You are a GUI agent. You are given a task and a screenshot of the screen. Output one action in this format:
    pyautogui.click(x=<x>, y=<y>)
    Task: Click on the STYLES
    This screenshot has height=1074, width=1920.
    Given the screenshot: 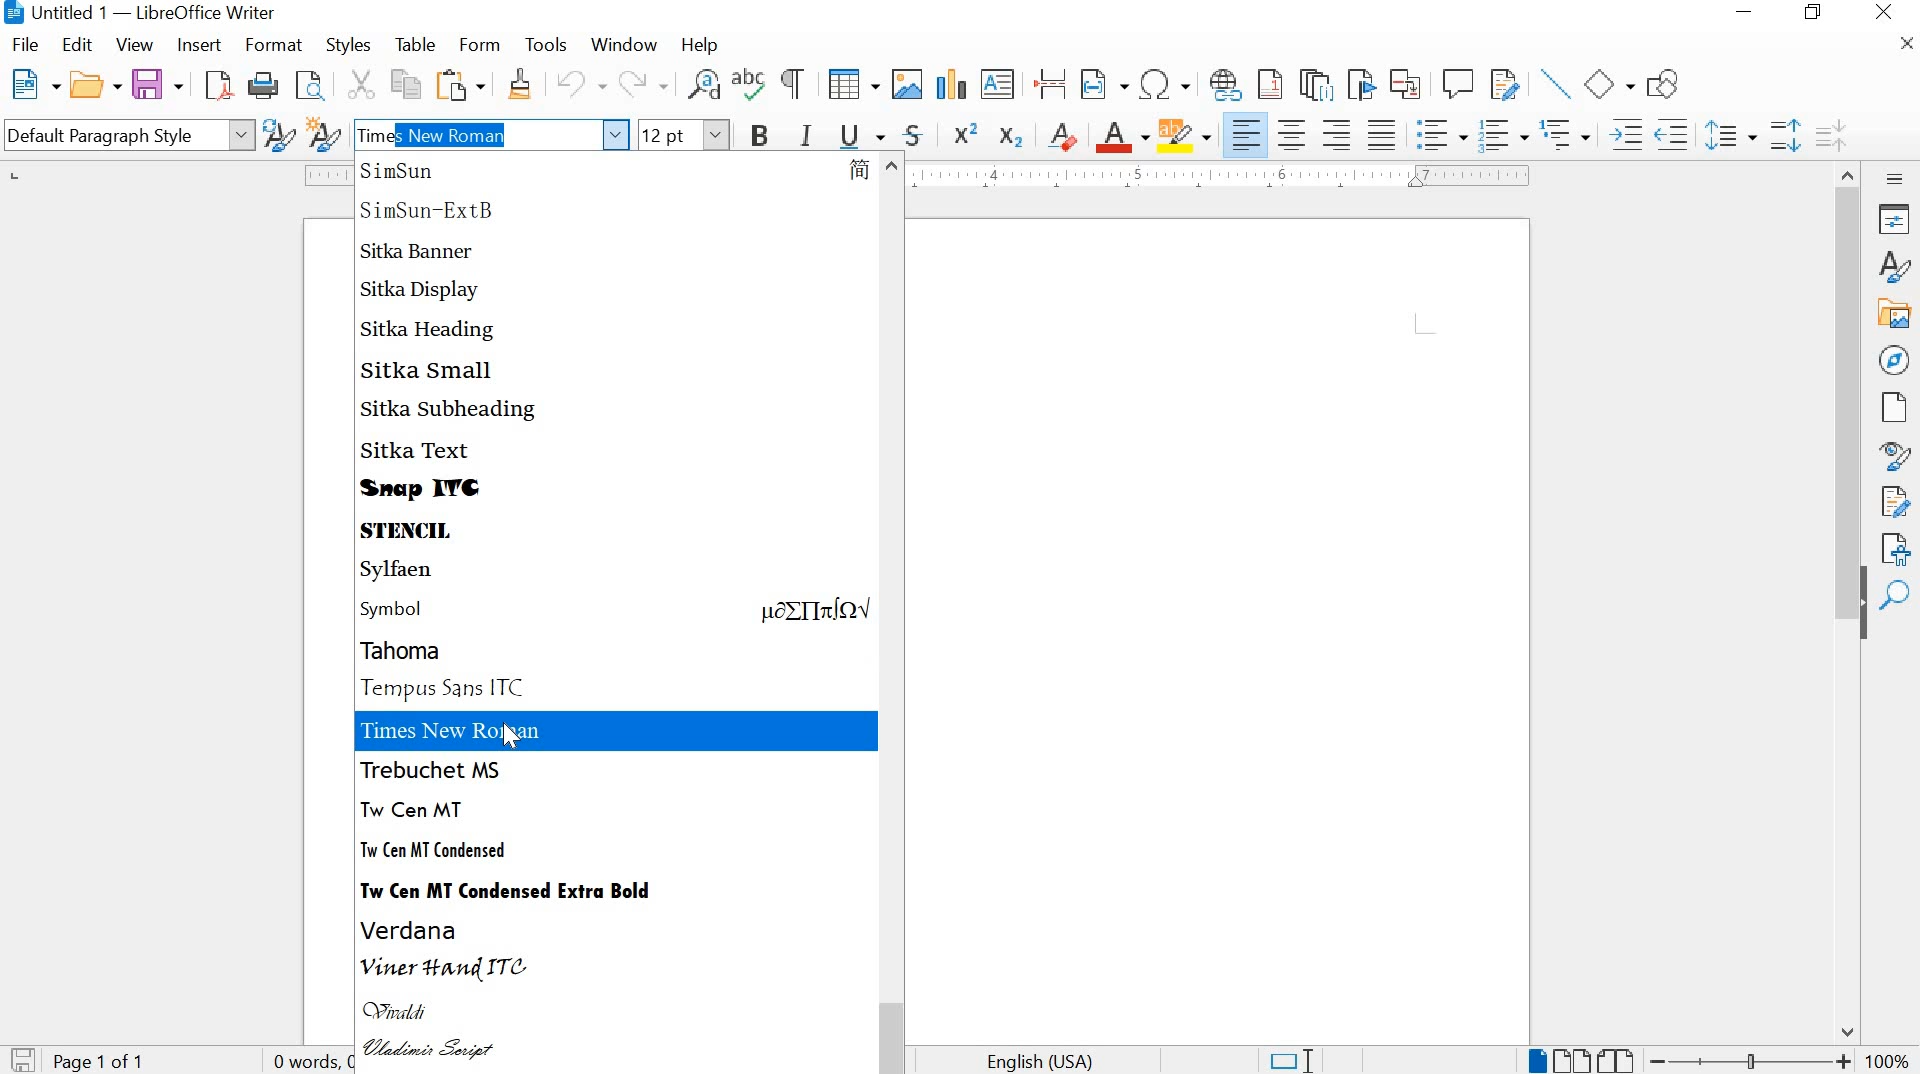 What is the action you would take?
    pyautogui.click(x=1895, y=267)
    